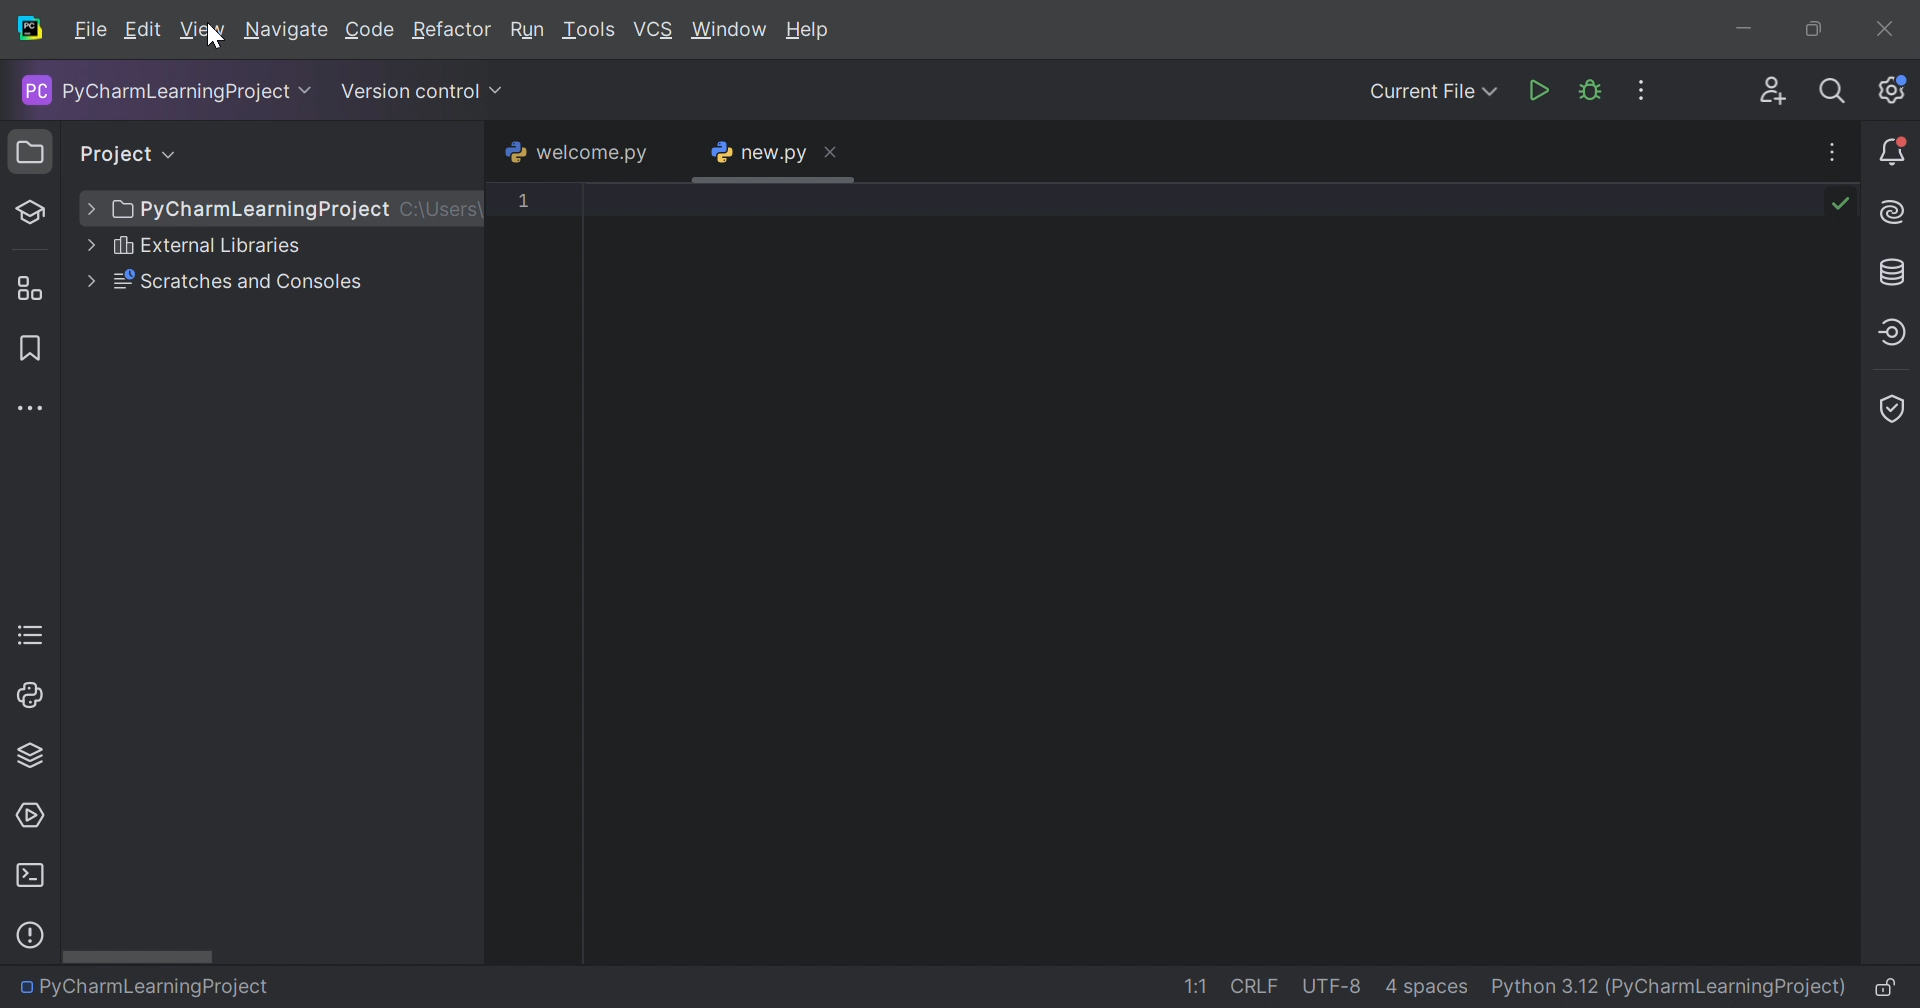  What do you see at coordinates (1258, 985) in the screenshot?
I see `CRLF` at bounding box center [1258, 985].